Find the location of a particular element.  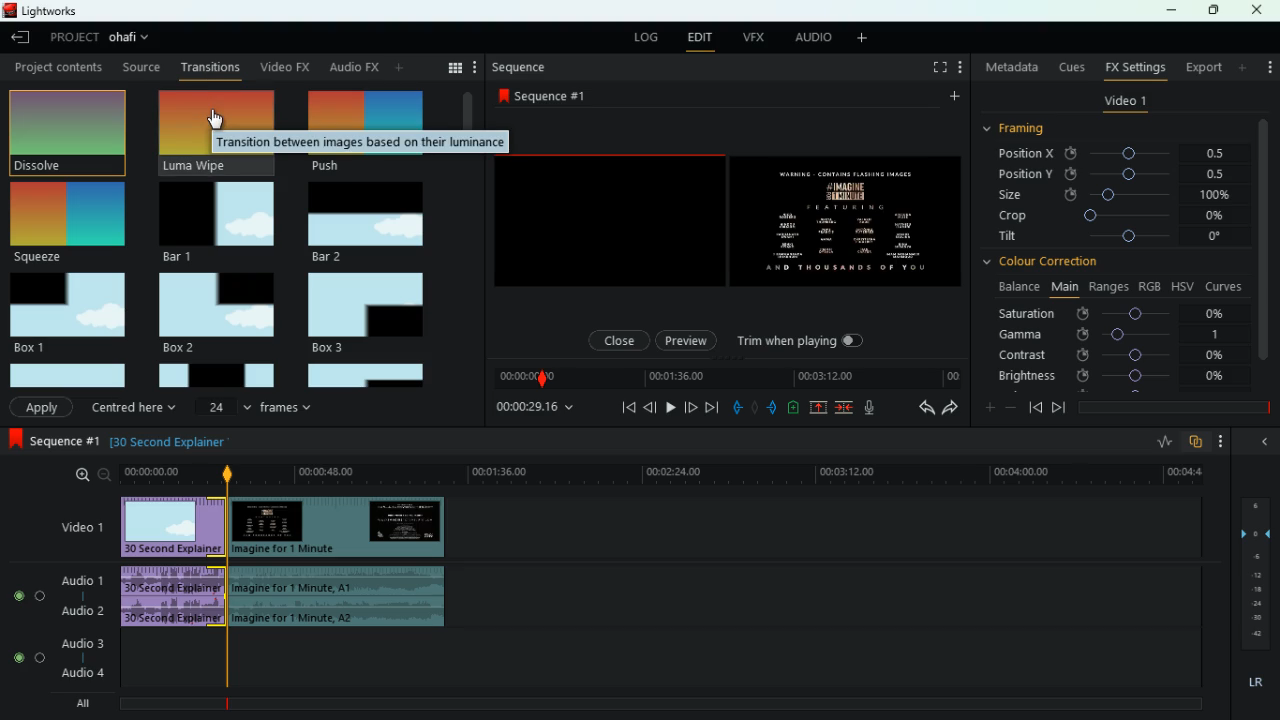

size is located at coordinates (1115, 194).